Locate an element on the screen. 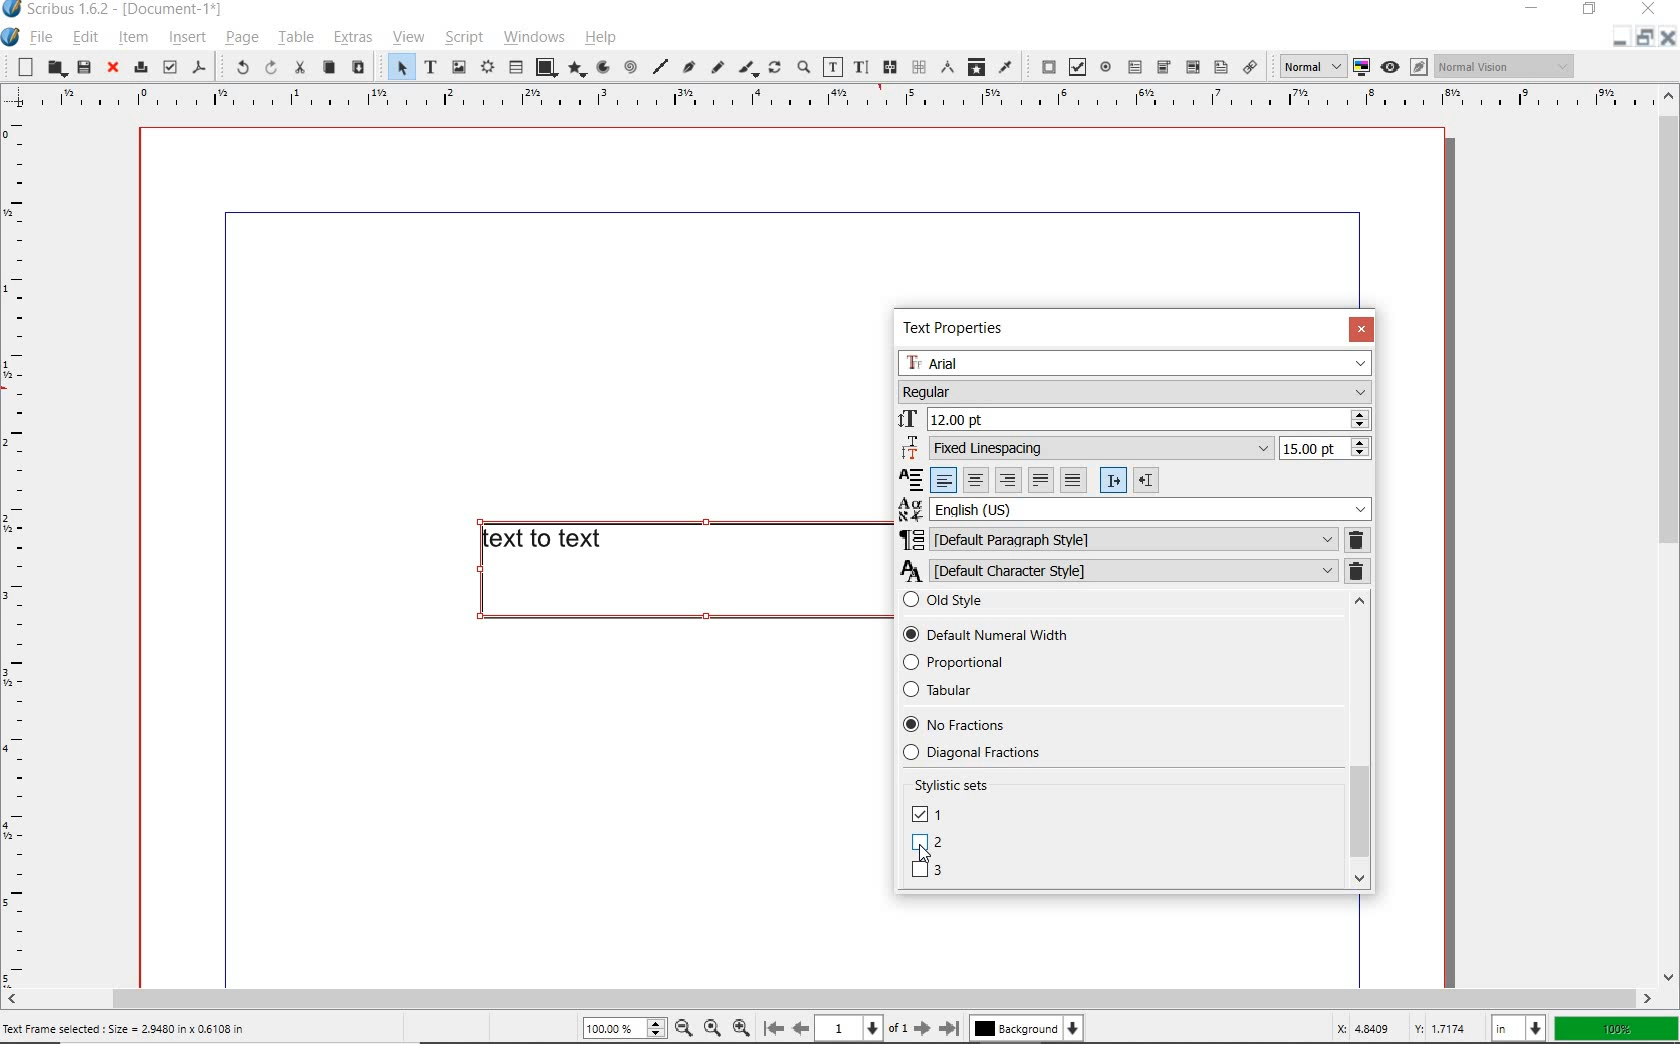  page is located at coordinates (241, 39).